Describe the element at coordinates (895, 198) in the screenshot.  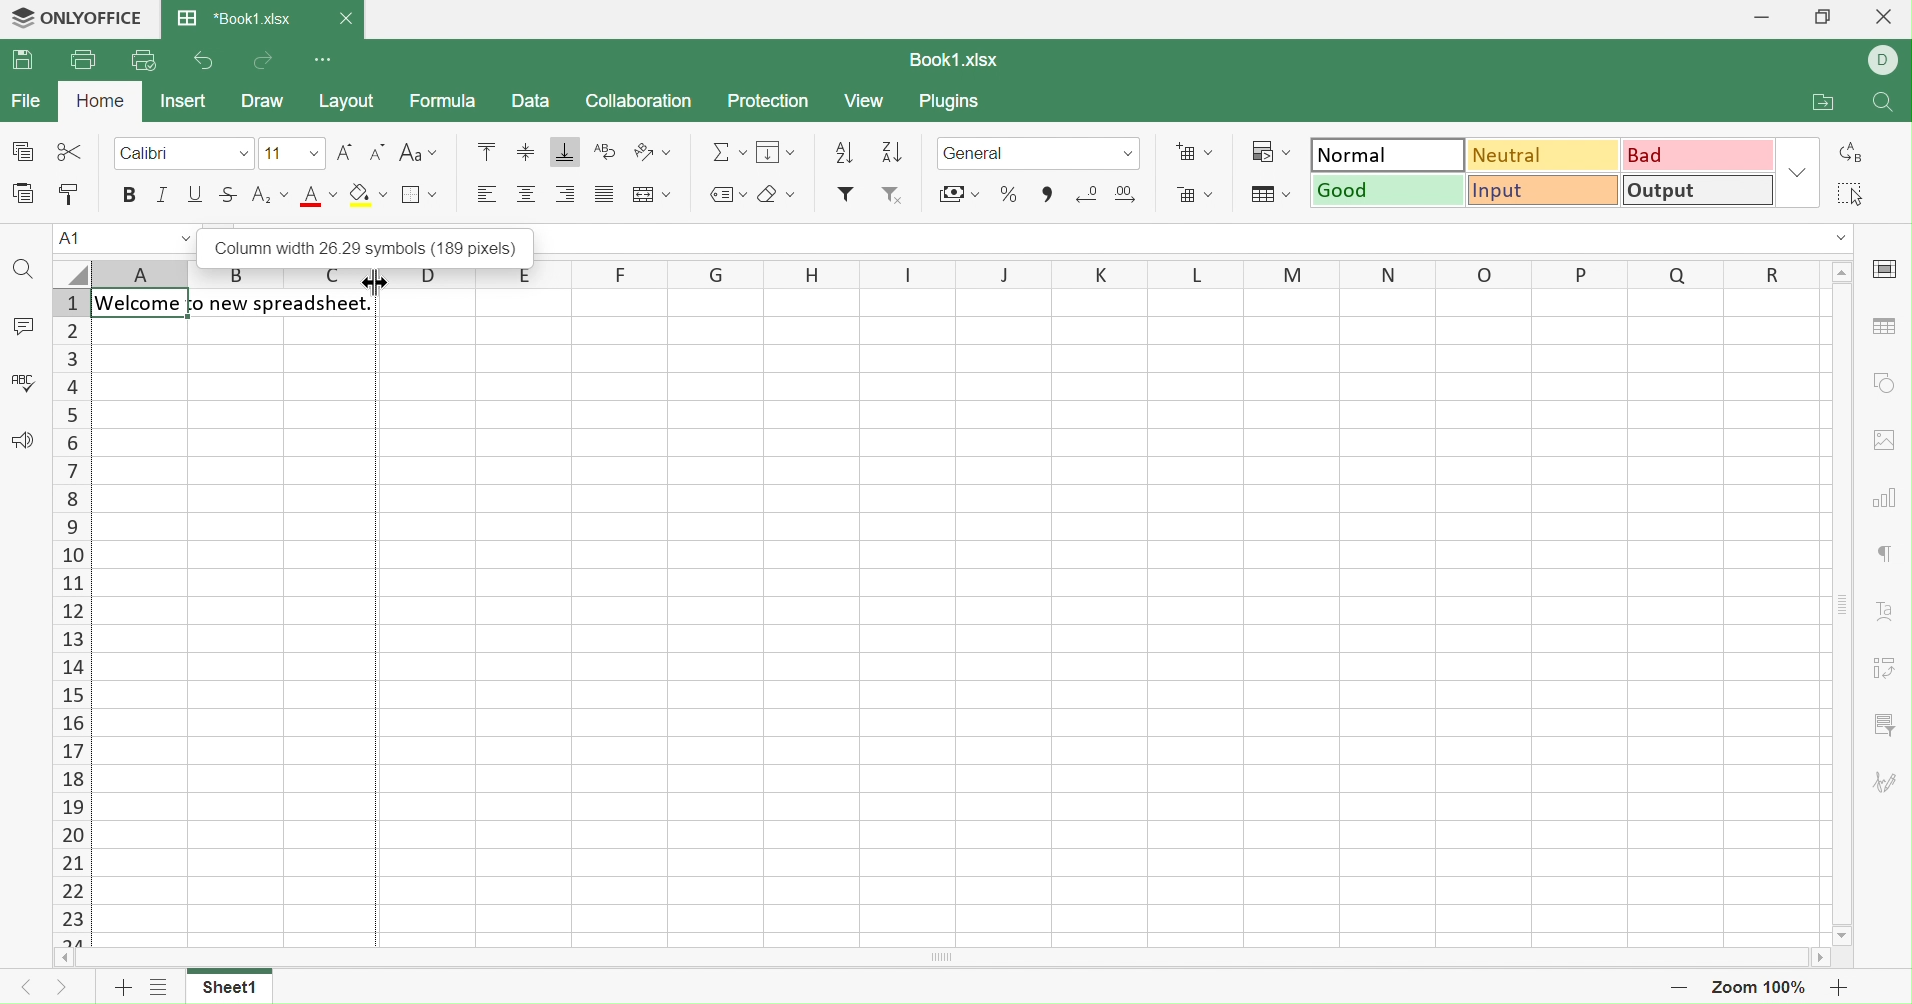
I see `Remove style` at that location.